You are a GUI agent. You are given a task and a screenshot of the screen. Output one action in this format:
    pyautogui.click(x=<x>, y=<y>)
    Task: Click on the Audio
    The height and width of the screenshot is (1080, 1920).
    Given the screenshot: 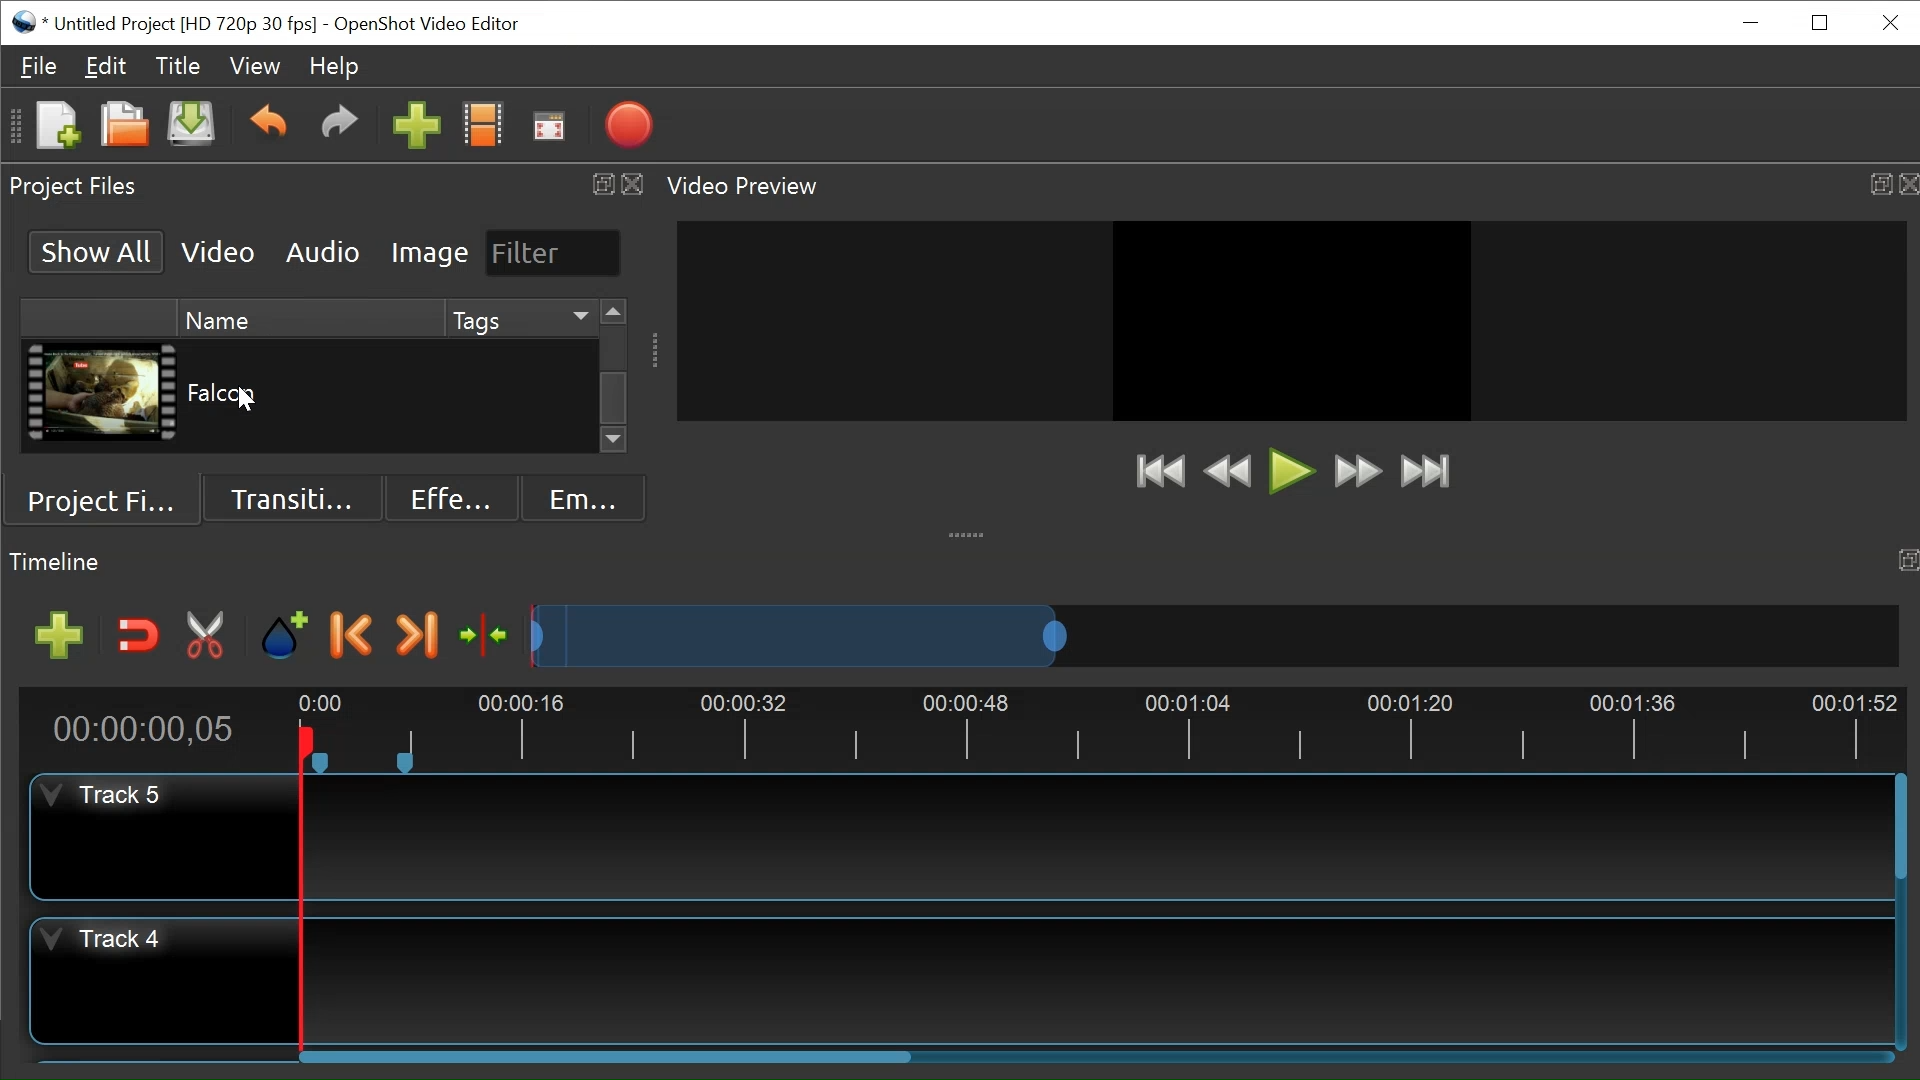 What is the action you would take?
    pyautogui.click(x=321, y=251)
    